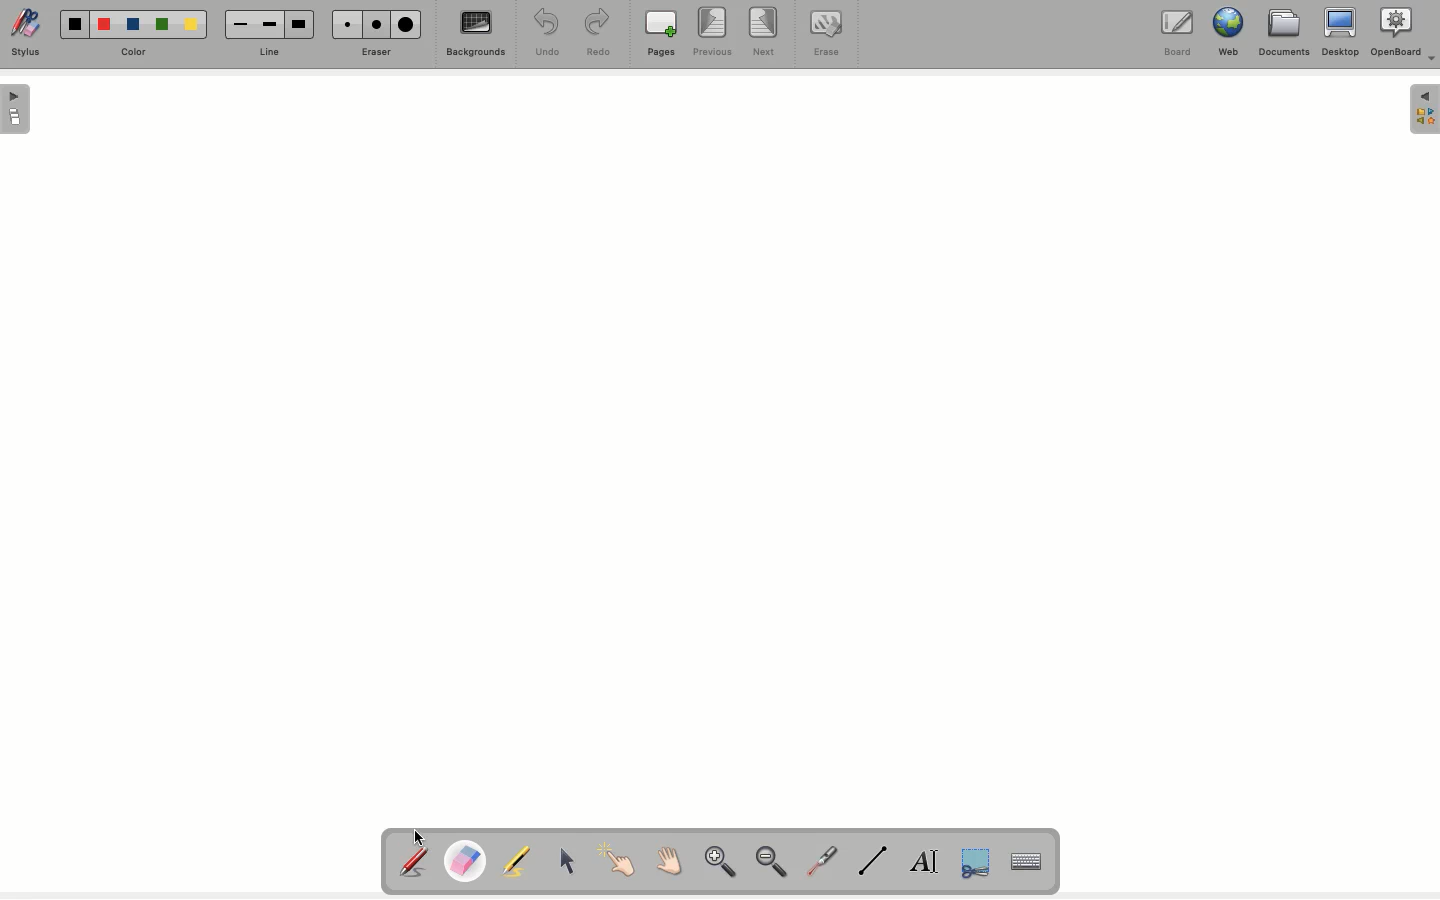  Describe the element at coordinates (545, 32) in the screenshot. I see `Undo` at that location.